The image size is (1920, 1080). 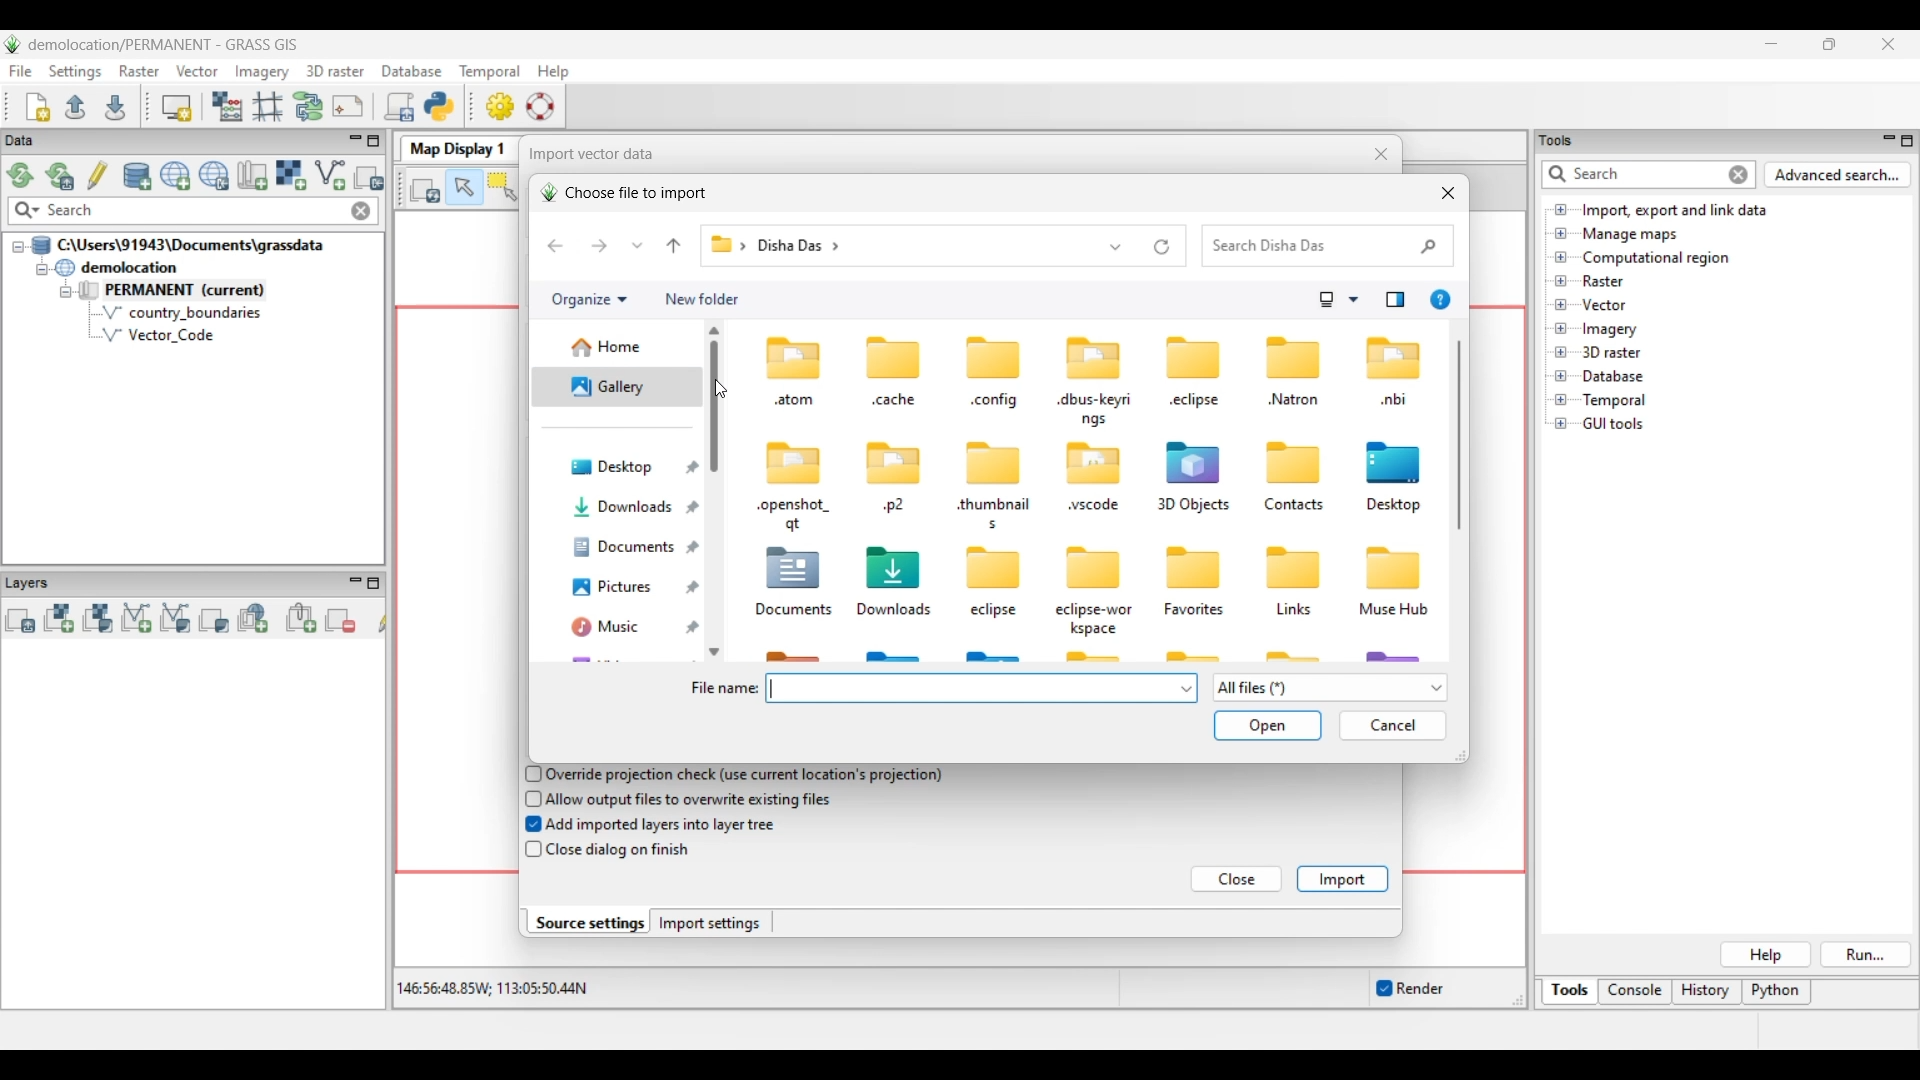 What do you see at coordinates (1394, 461) in the screenshot?
I see `icon` at bounding box center [1394, 461].